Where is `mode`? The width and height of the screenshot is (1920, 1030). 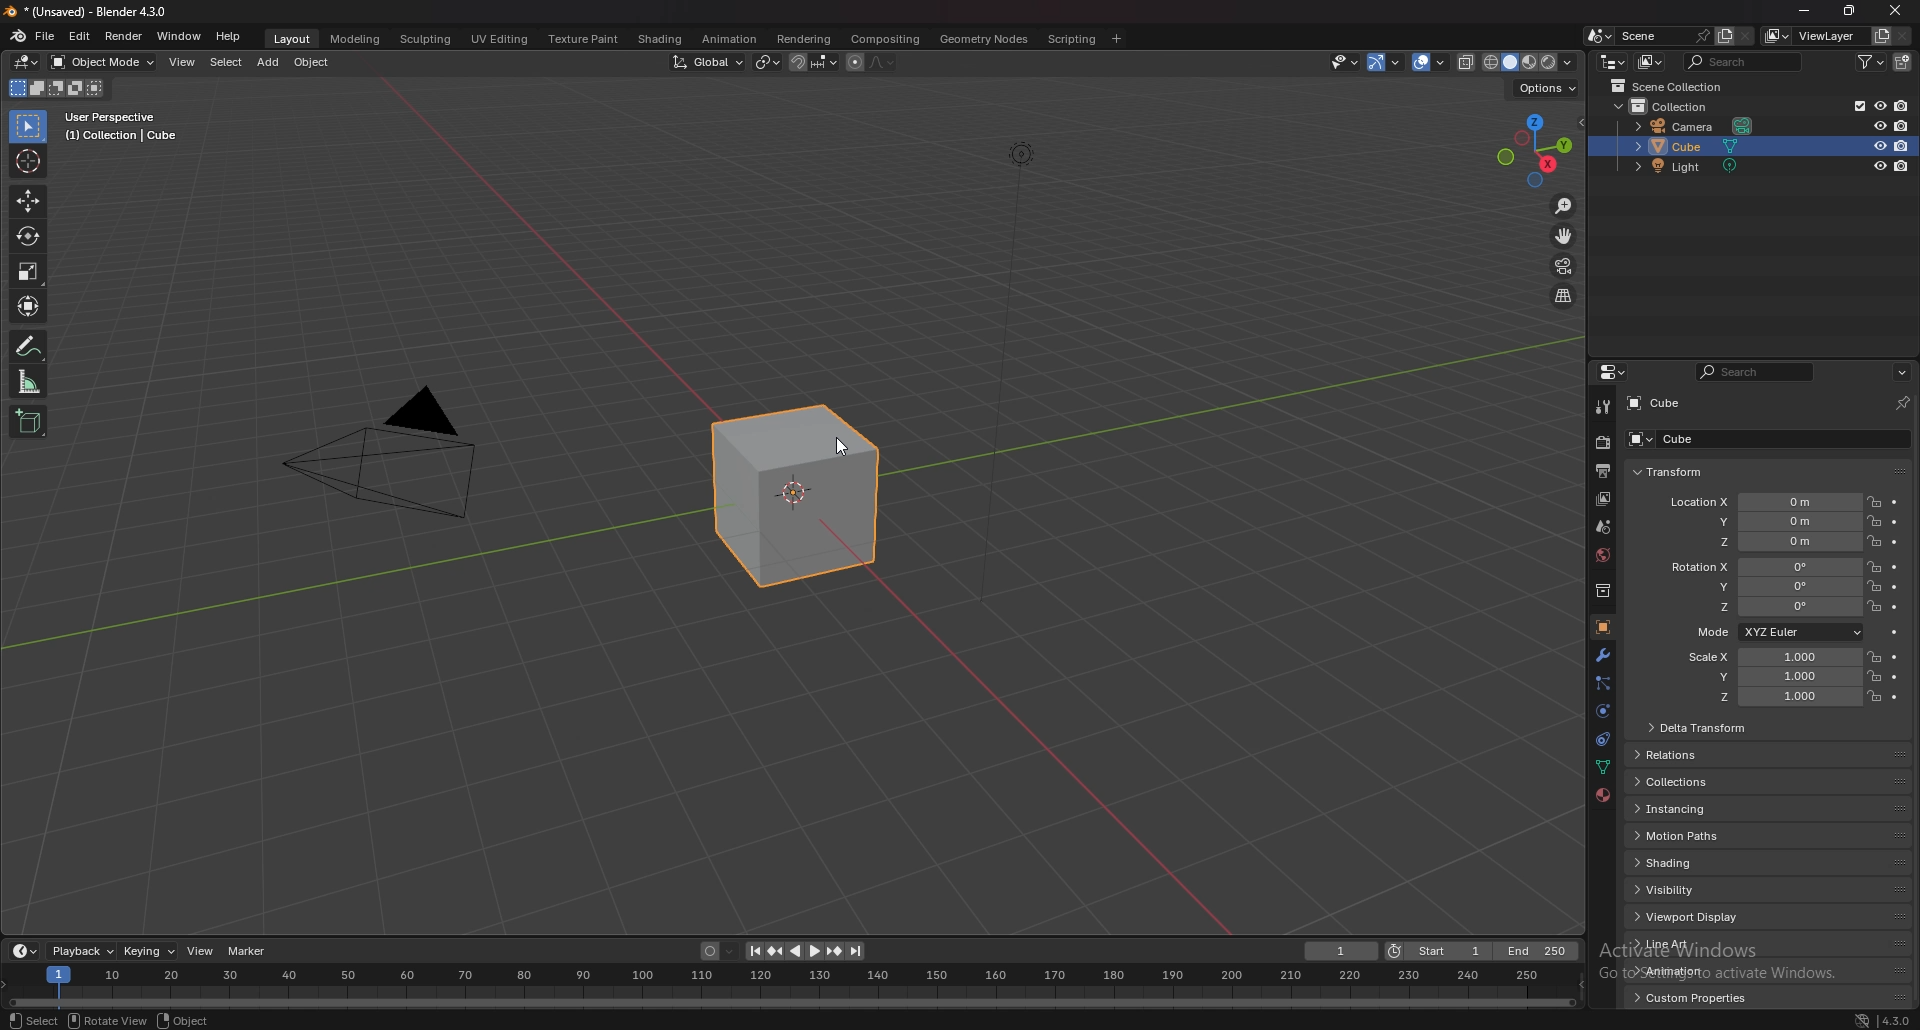 mode is located at coordinates (56, 88).